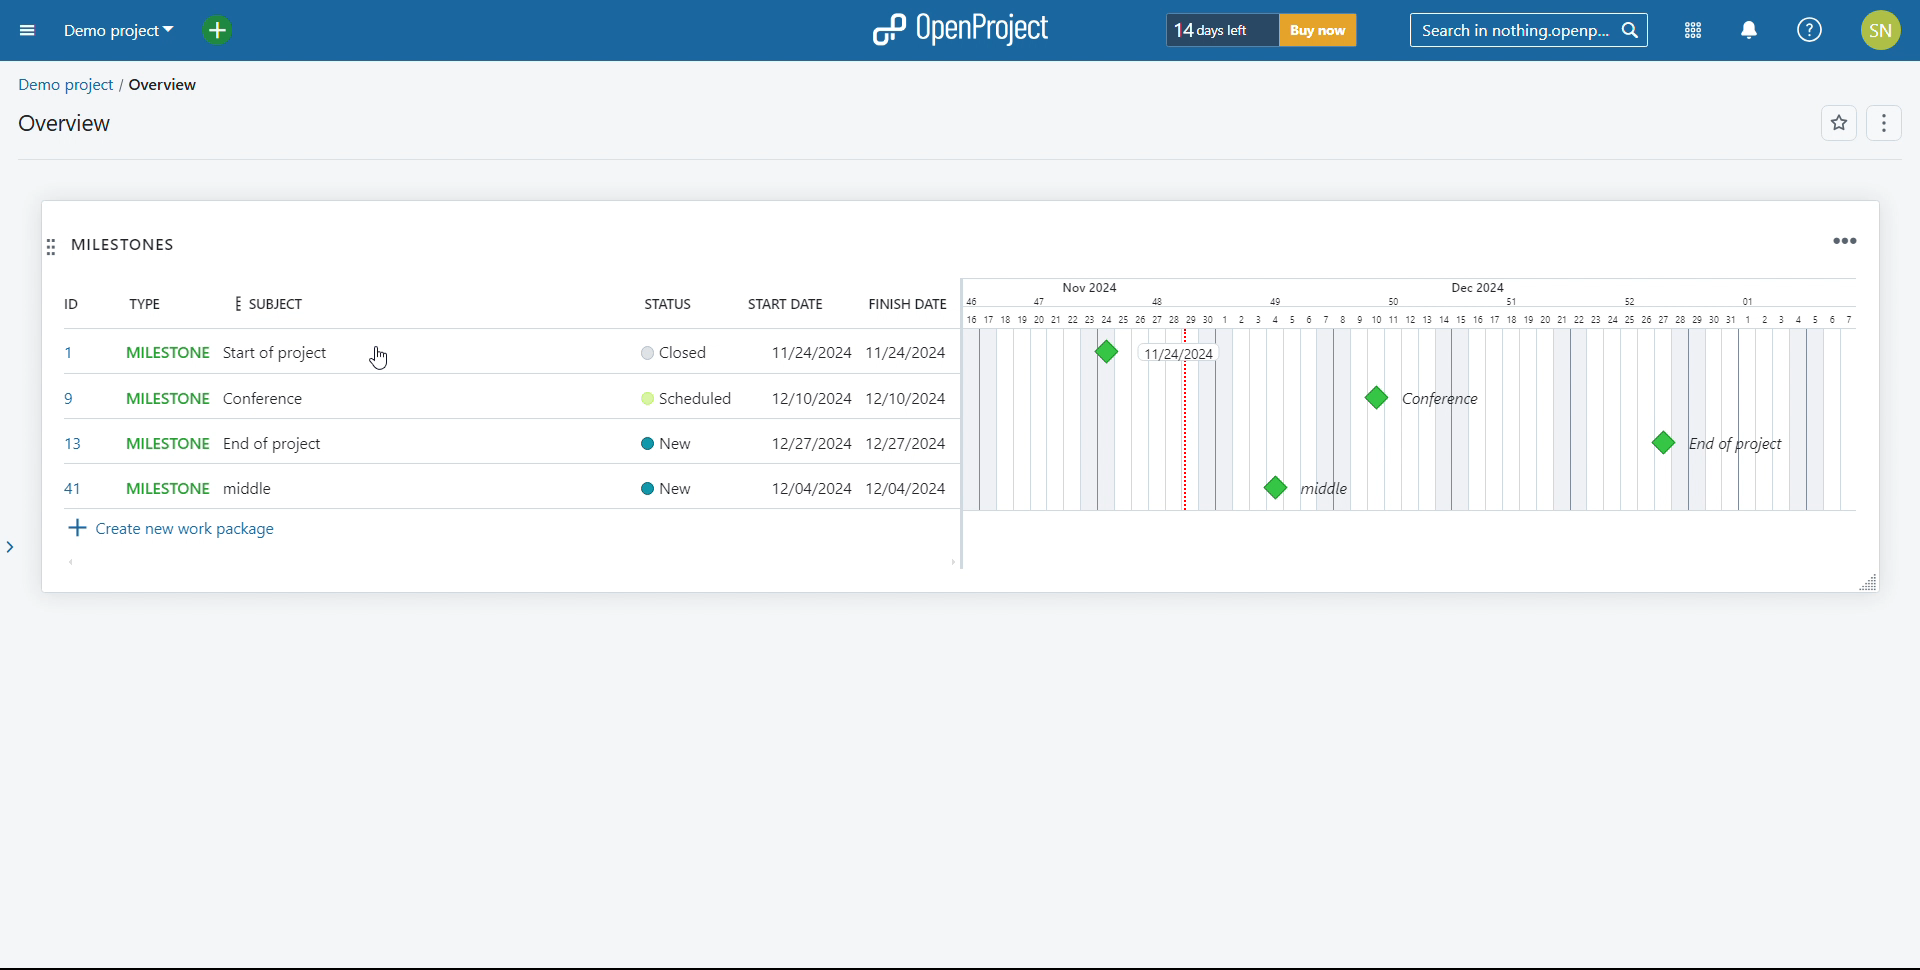 The width and height of the screenshot is (1920, 970). I want to click on demo project/, so click(64, 81).